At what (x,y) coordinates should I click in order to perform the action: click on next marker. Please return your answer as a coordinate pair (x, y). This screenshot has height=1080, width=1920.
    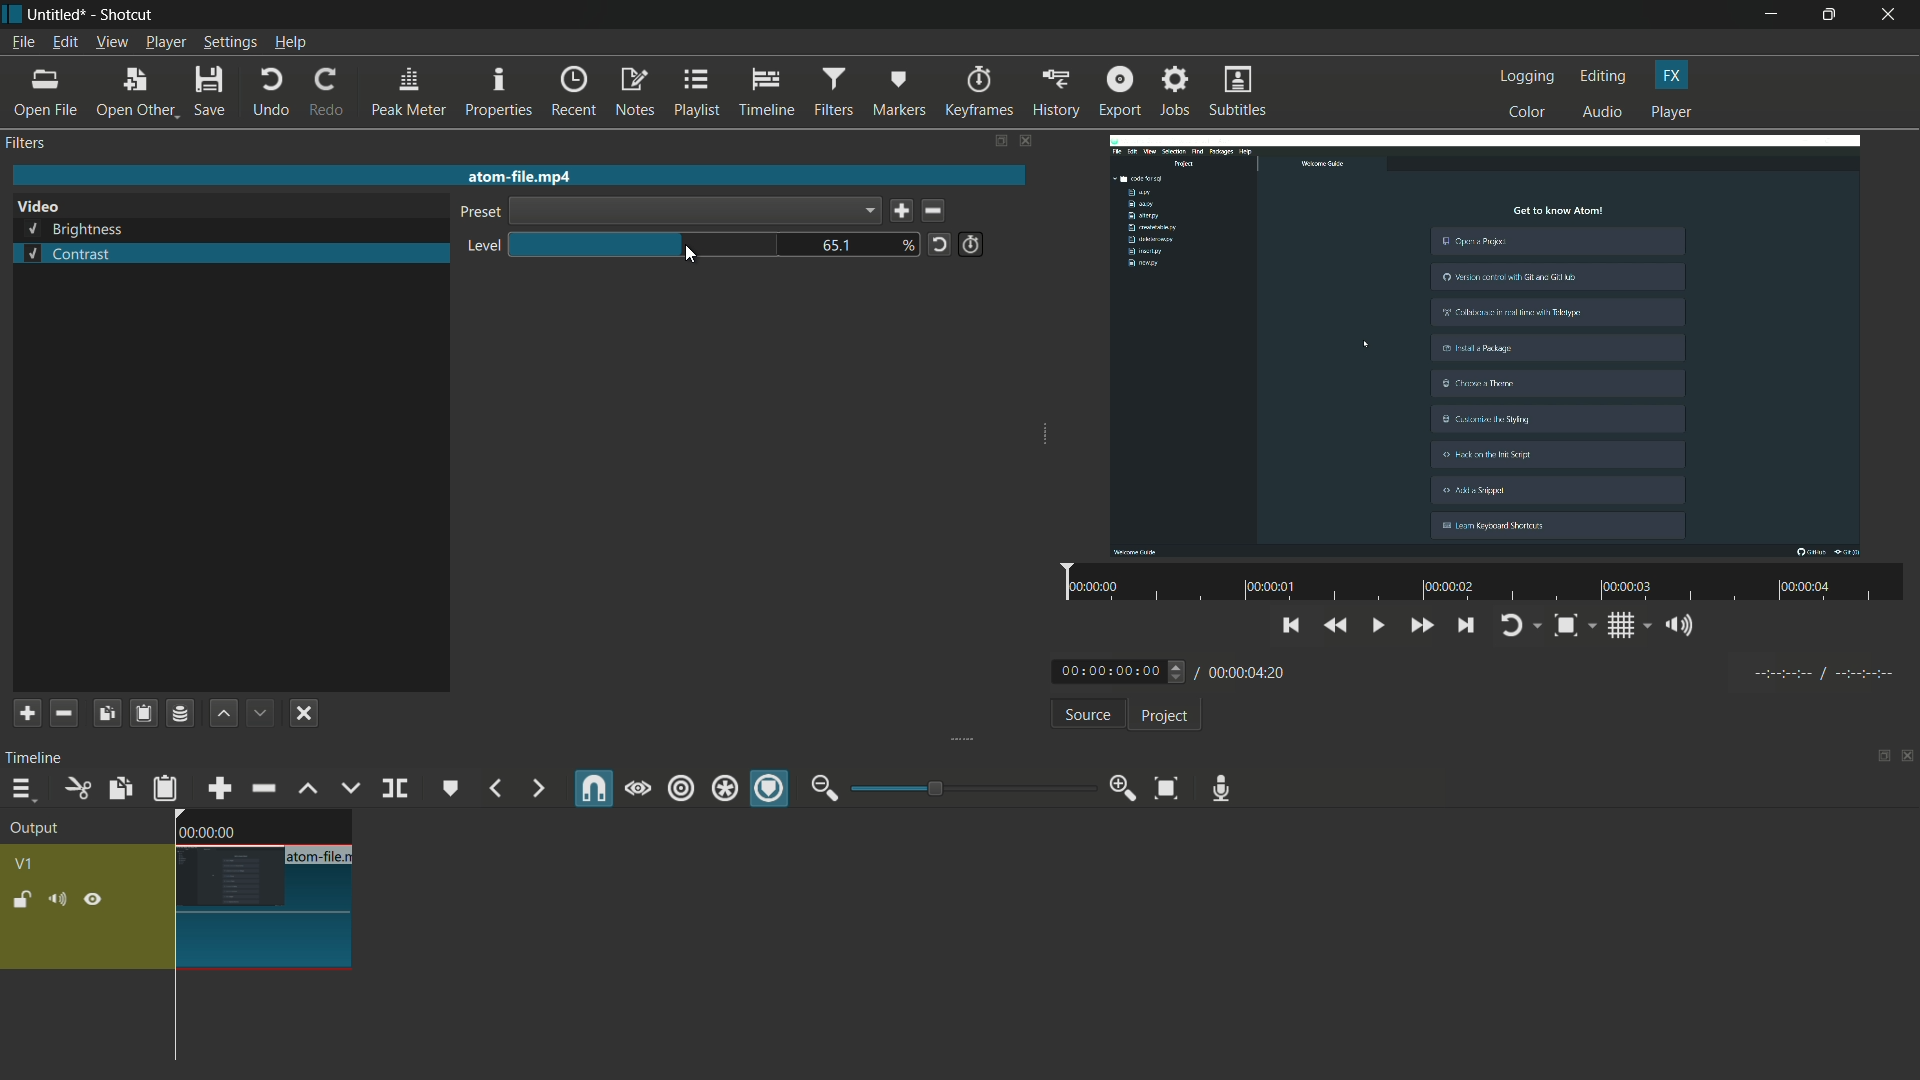
    Looking at the image, I should click on (535, 789).